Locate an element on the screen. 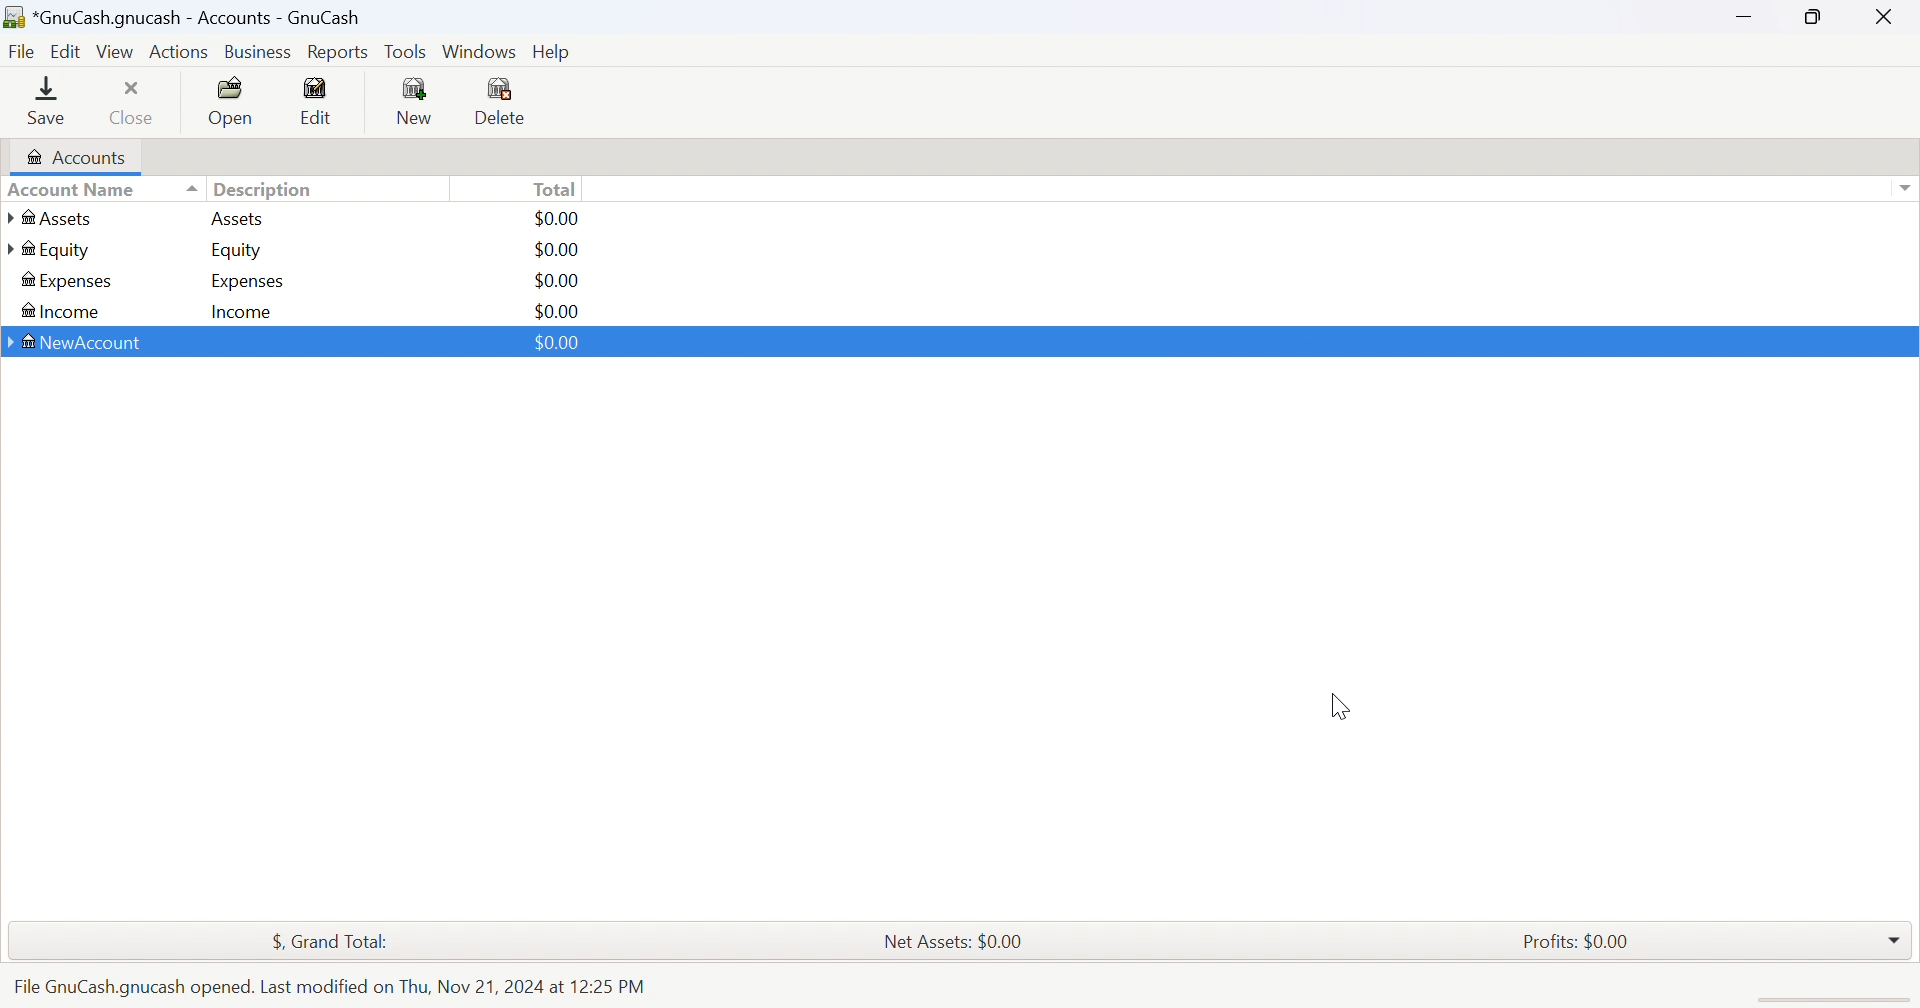  Windows is located at coordinates (479, 52).